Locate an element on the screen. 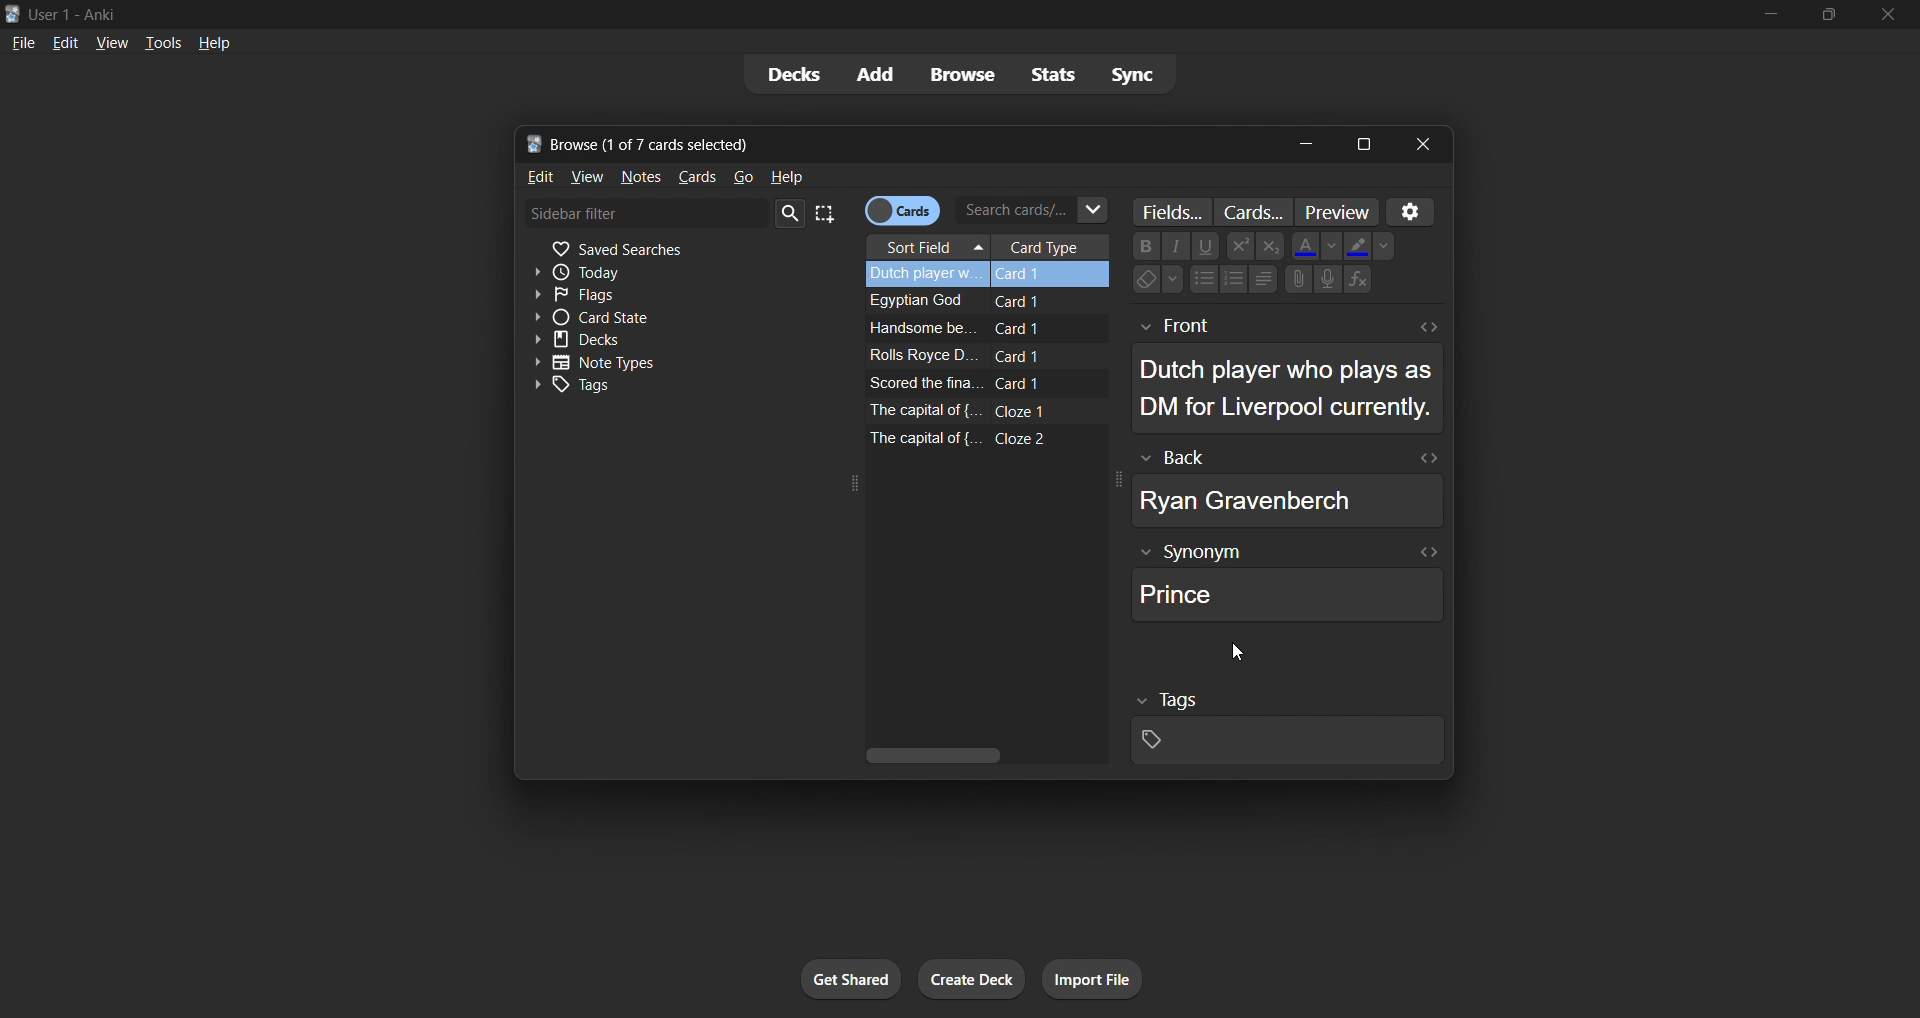 Image resolution: width=1920 pixels, height=1018 pixels. underline is located at coordinates (1206, 246).